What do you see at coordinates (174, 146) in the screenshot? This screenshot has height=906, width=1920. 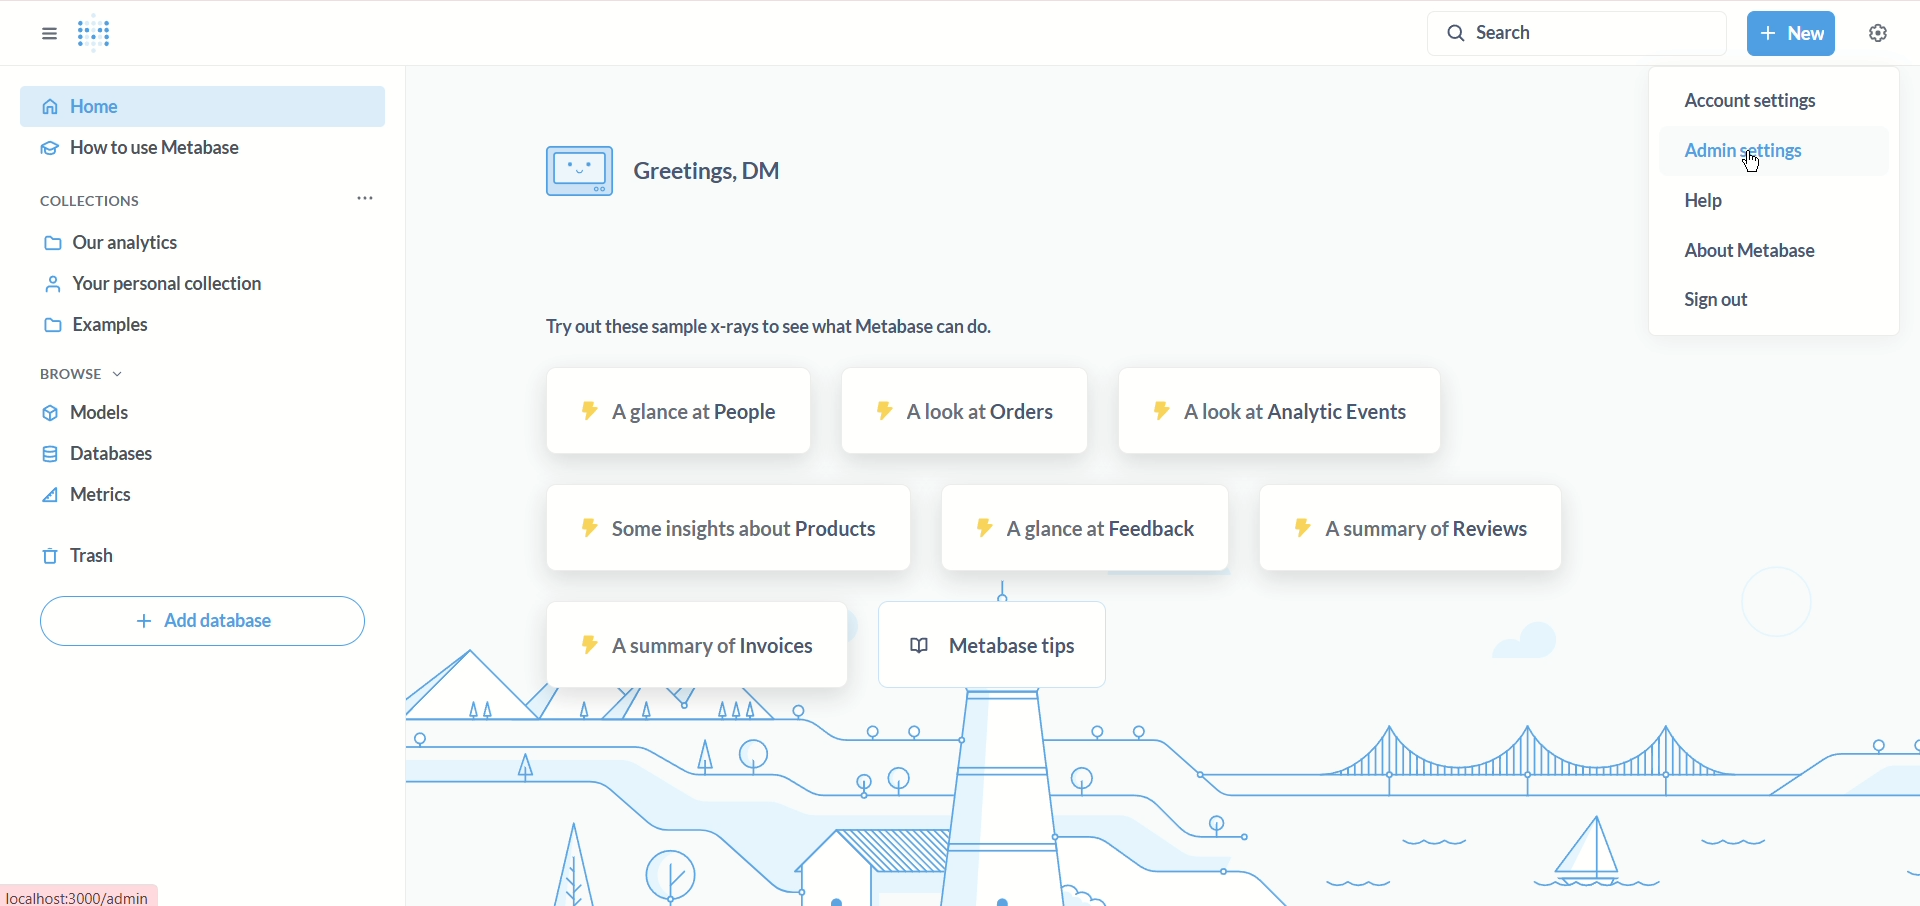 I see `How to use metabase` at bounding box center [174, 146].